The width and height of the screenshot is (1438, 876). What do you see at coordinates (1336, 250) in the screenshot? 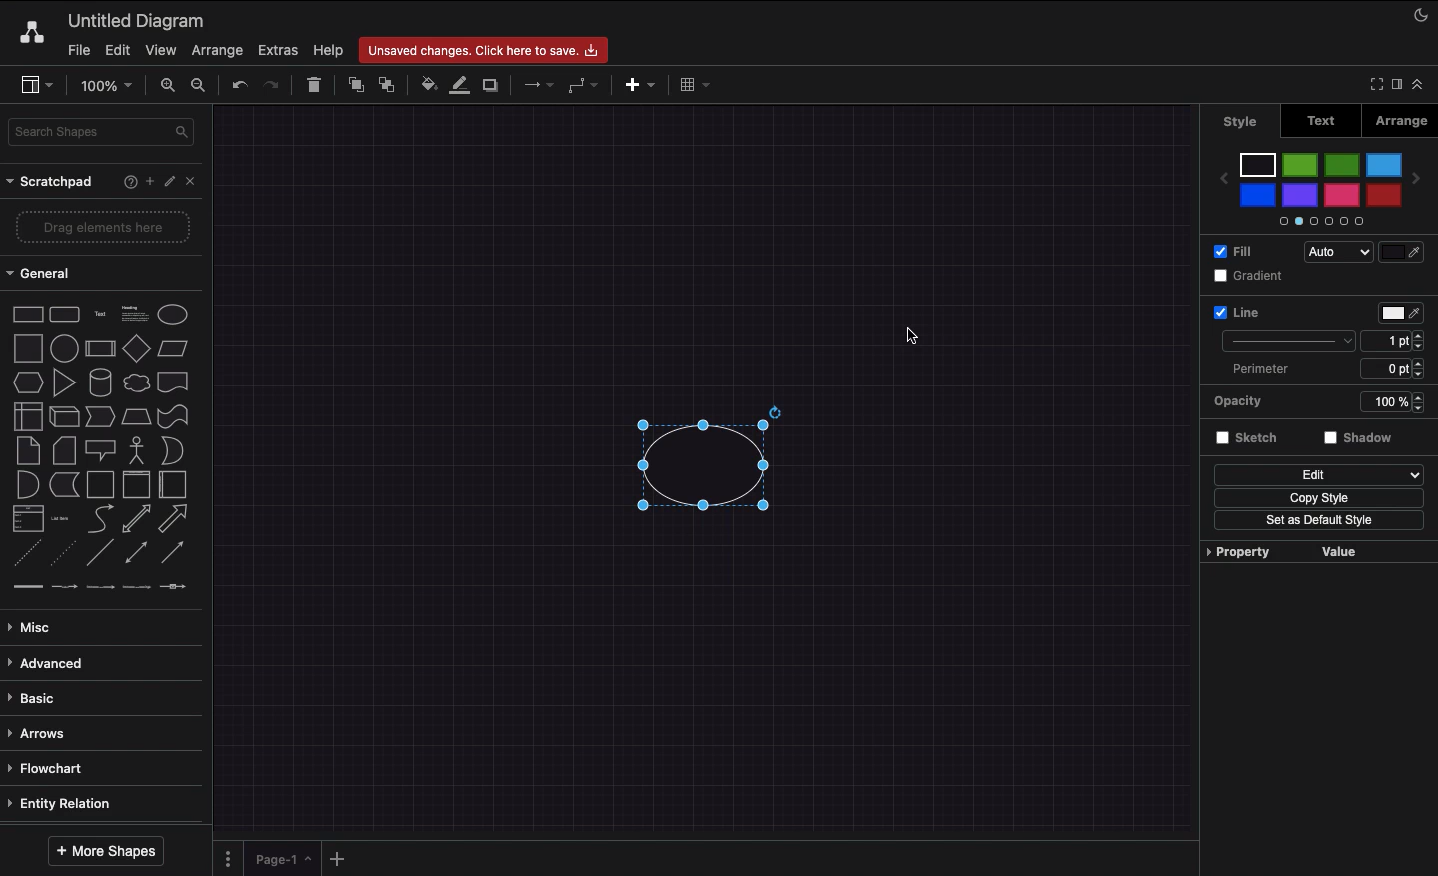
I see `Auto` at bounding box center [1336, 250].